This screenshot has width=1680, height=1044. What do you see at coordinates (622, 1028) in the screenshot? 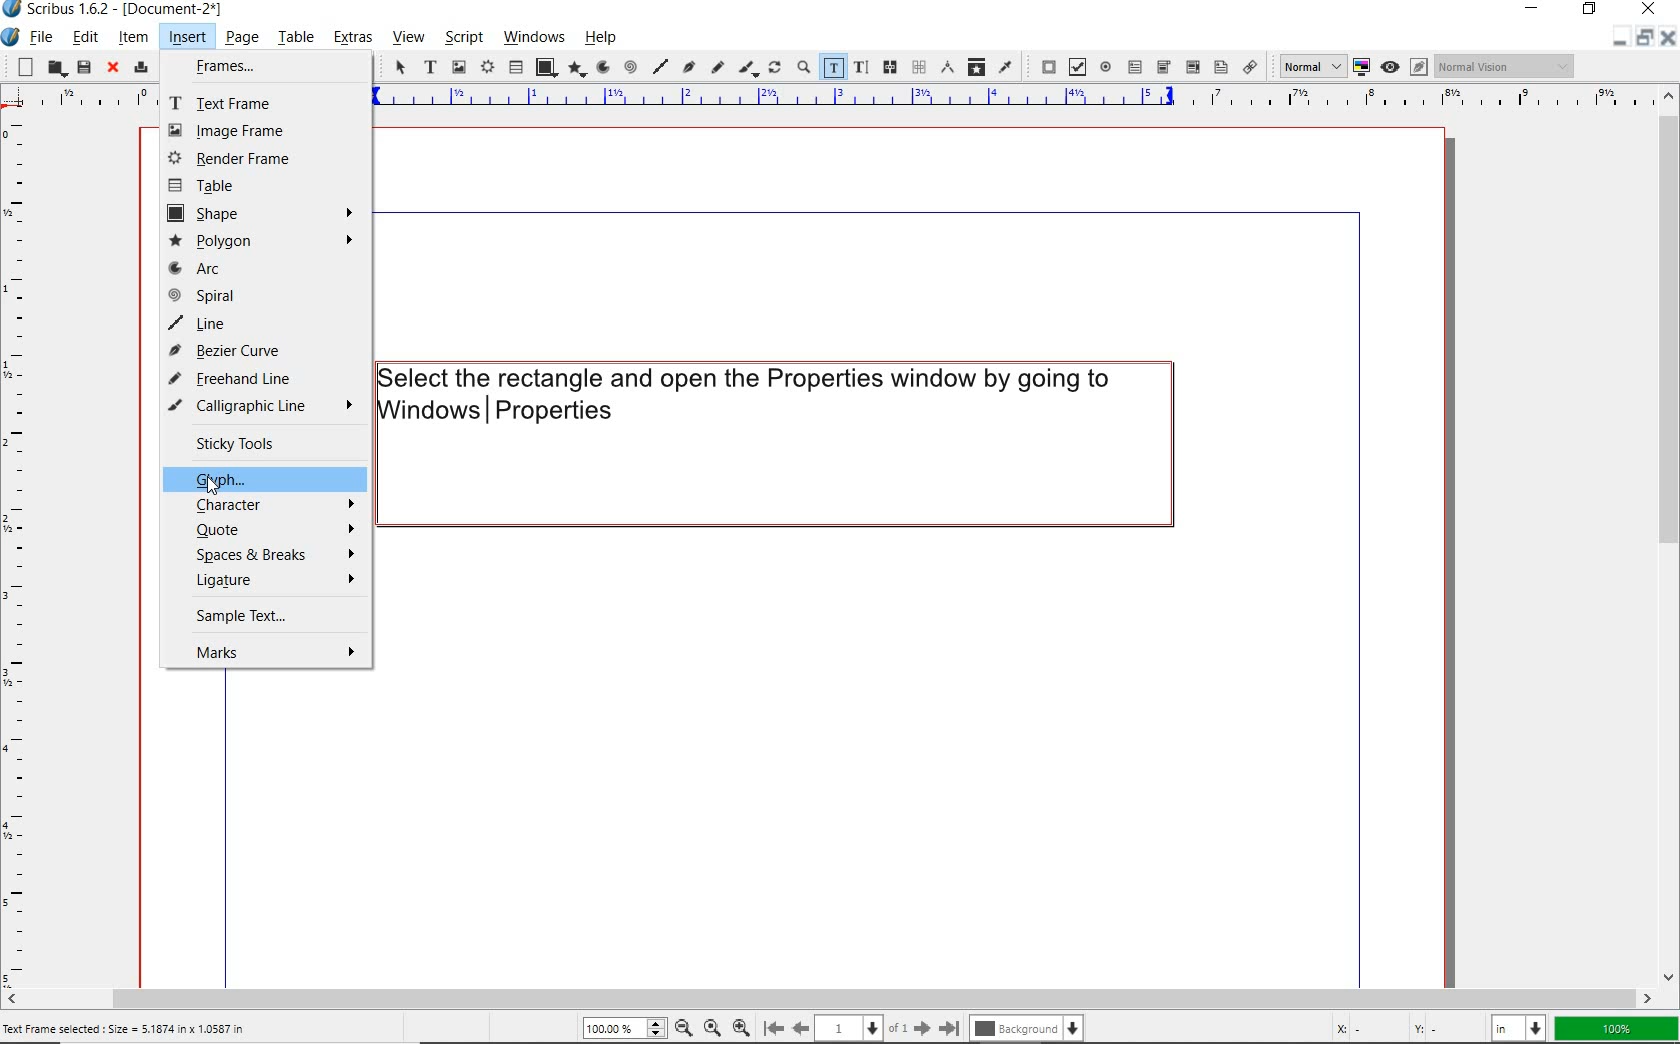
I see `100.00%` at bounding box center [622, 1028].